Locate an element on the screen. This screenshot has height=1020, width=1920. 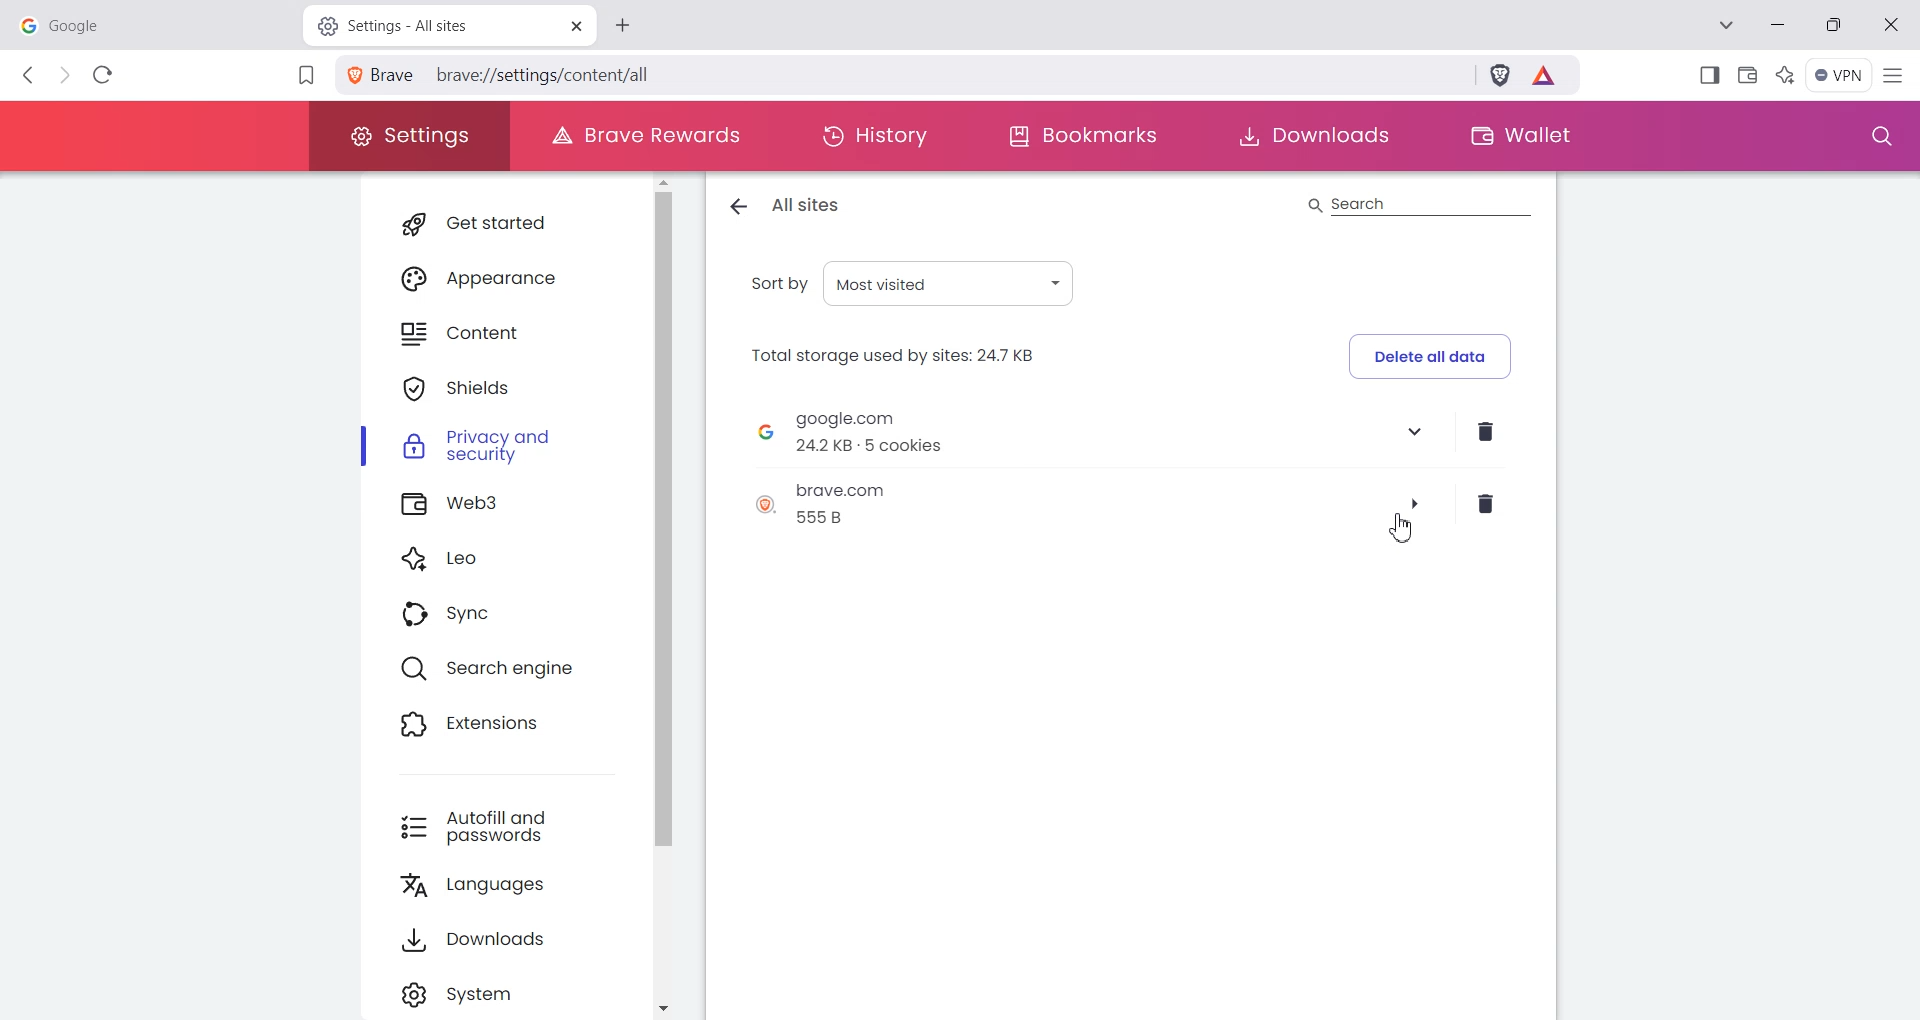
Leo is located at coordinates (494, 561).